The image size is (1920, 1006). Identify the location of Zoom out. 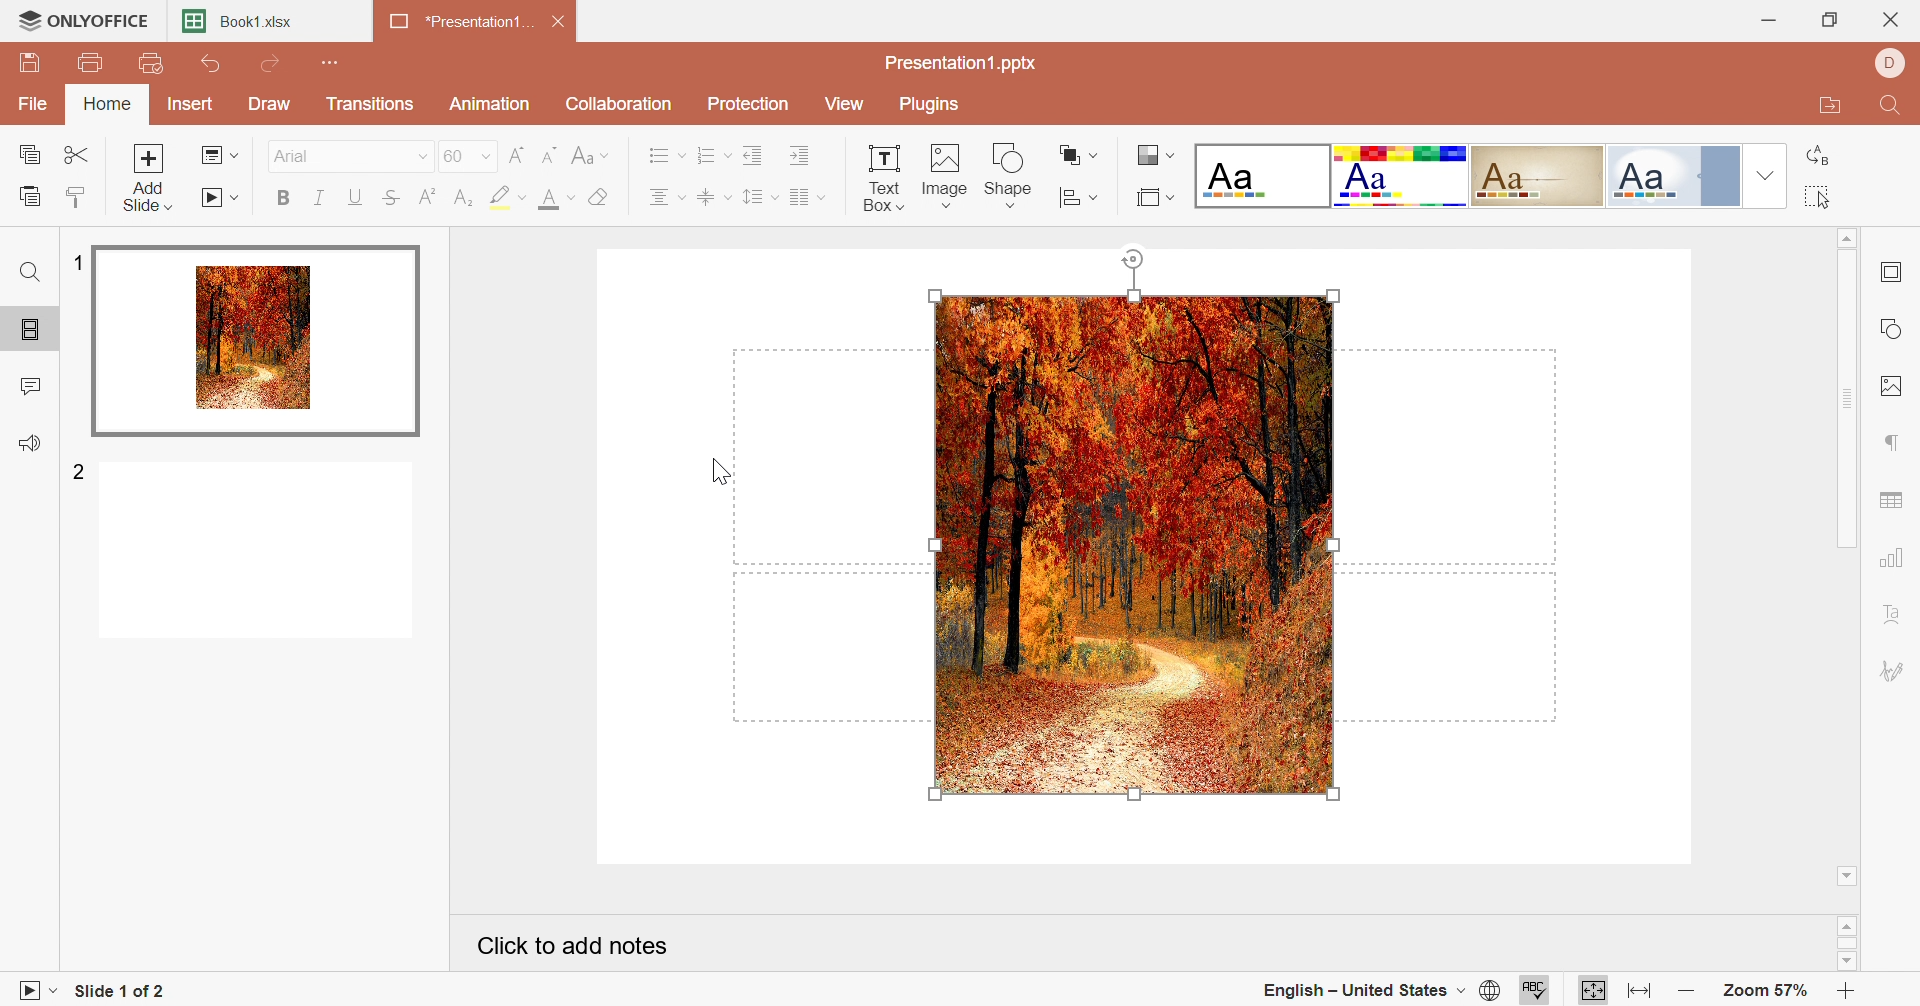
(1683, 993).